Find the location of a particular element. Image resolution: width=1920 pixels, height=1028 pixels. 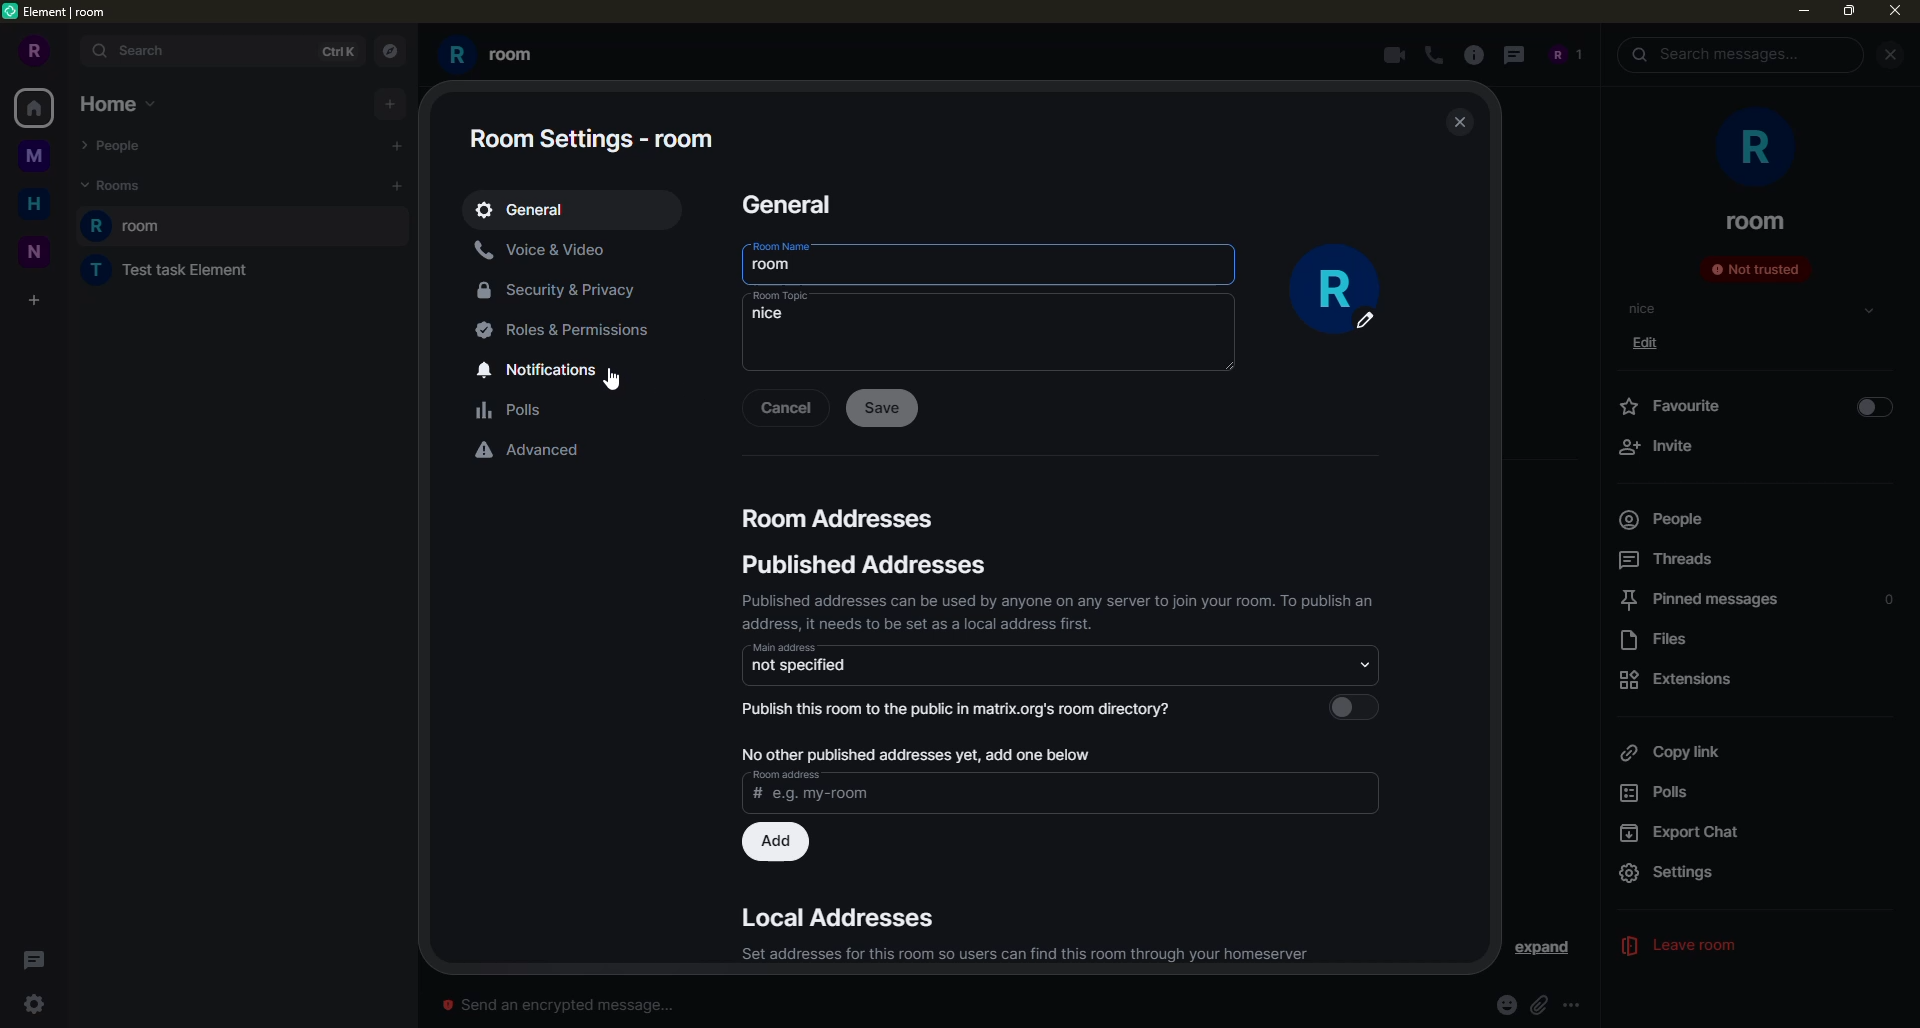

room topic is located at coordinates (780, 296).